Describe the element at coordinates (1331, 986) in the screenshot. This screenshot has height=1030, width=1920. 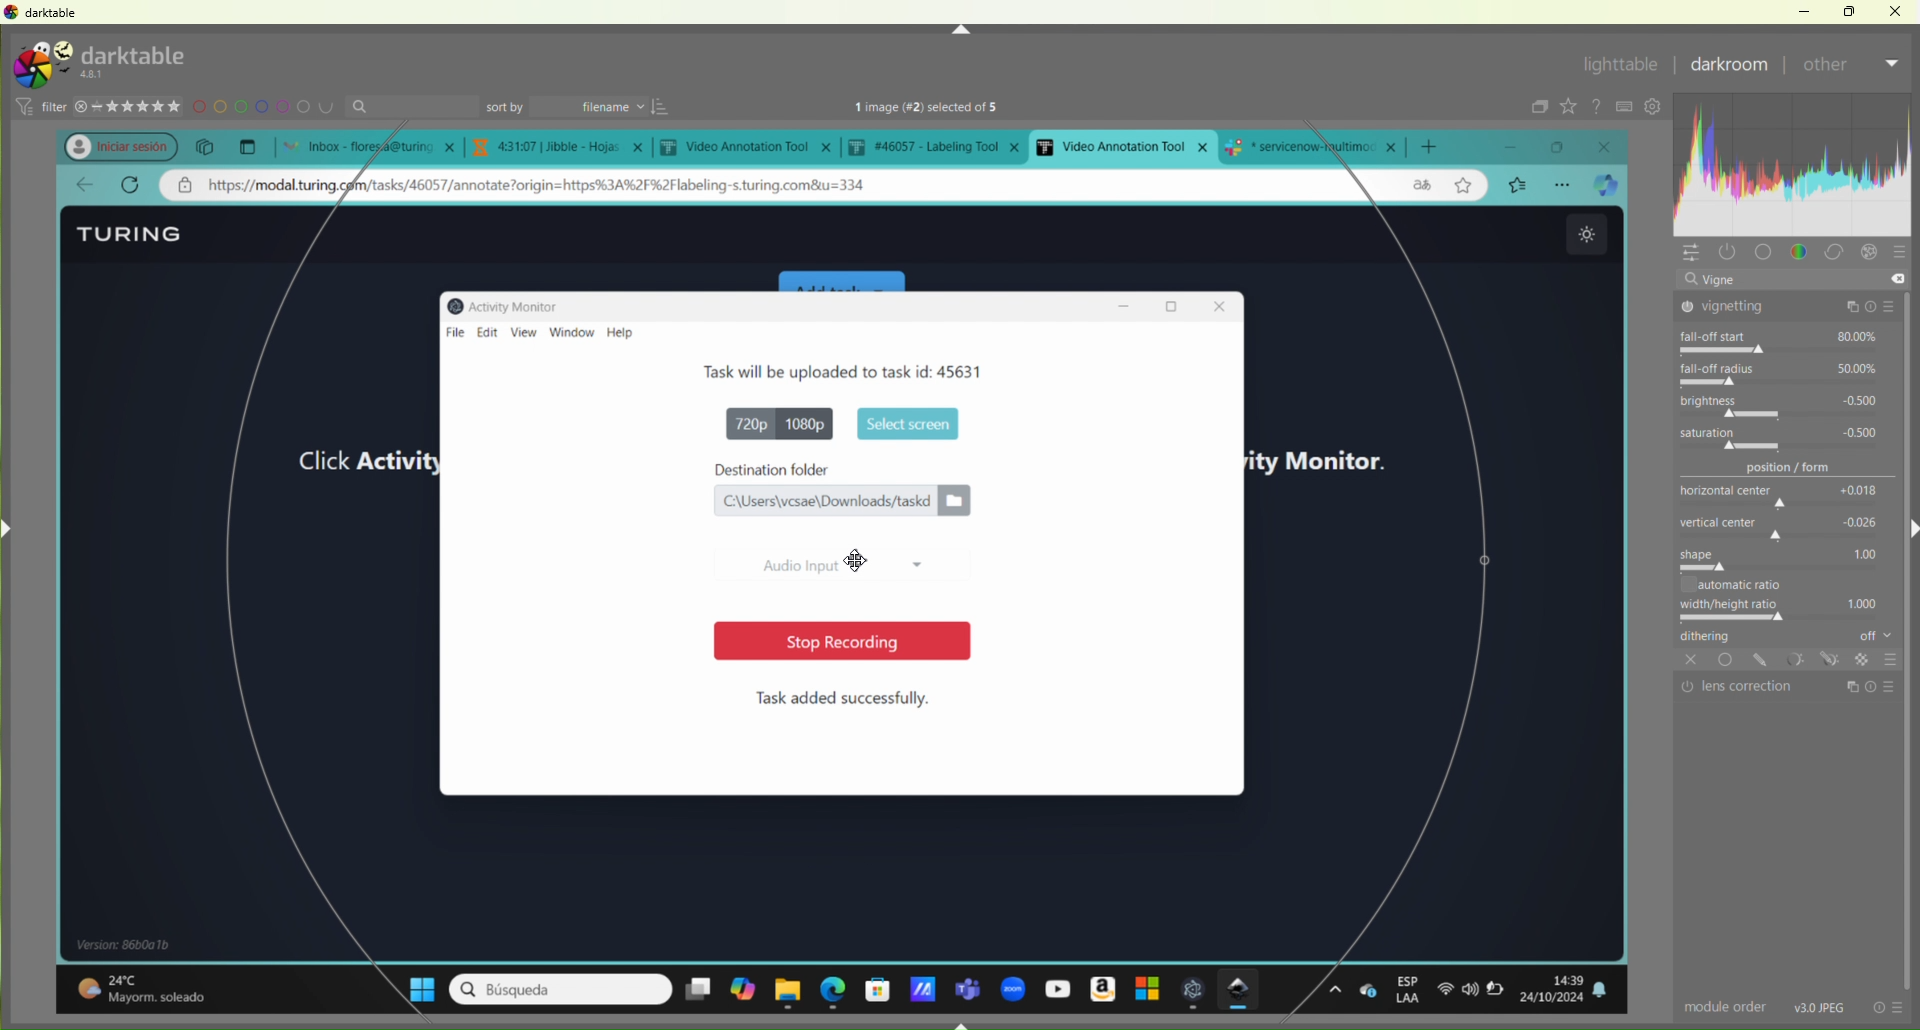
I see `options` at that location.